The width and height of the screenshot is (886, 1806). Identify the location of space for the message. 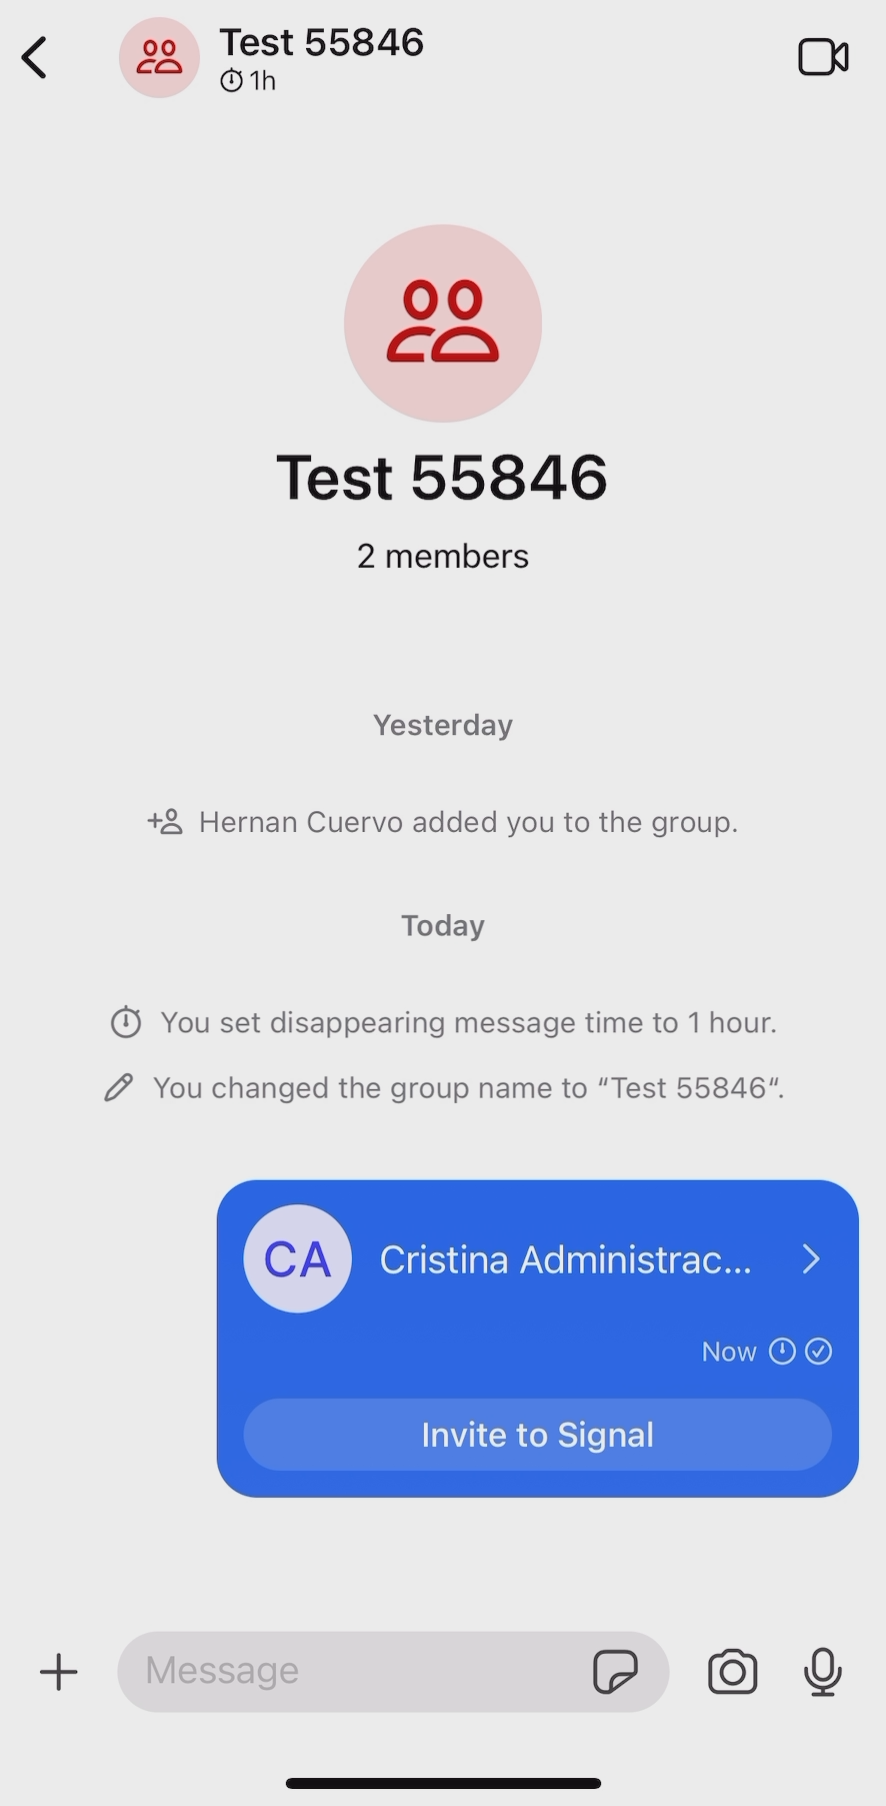
(350, 1677).